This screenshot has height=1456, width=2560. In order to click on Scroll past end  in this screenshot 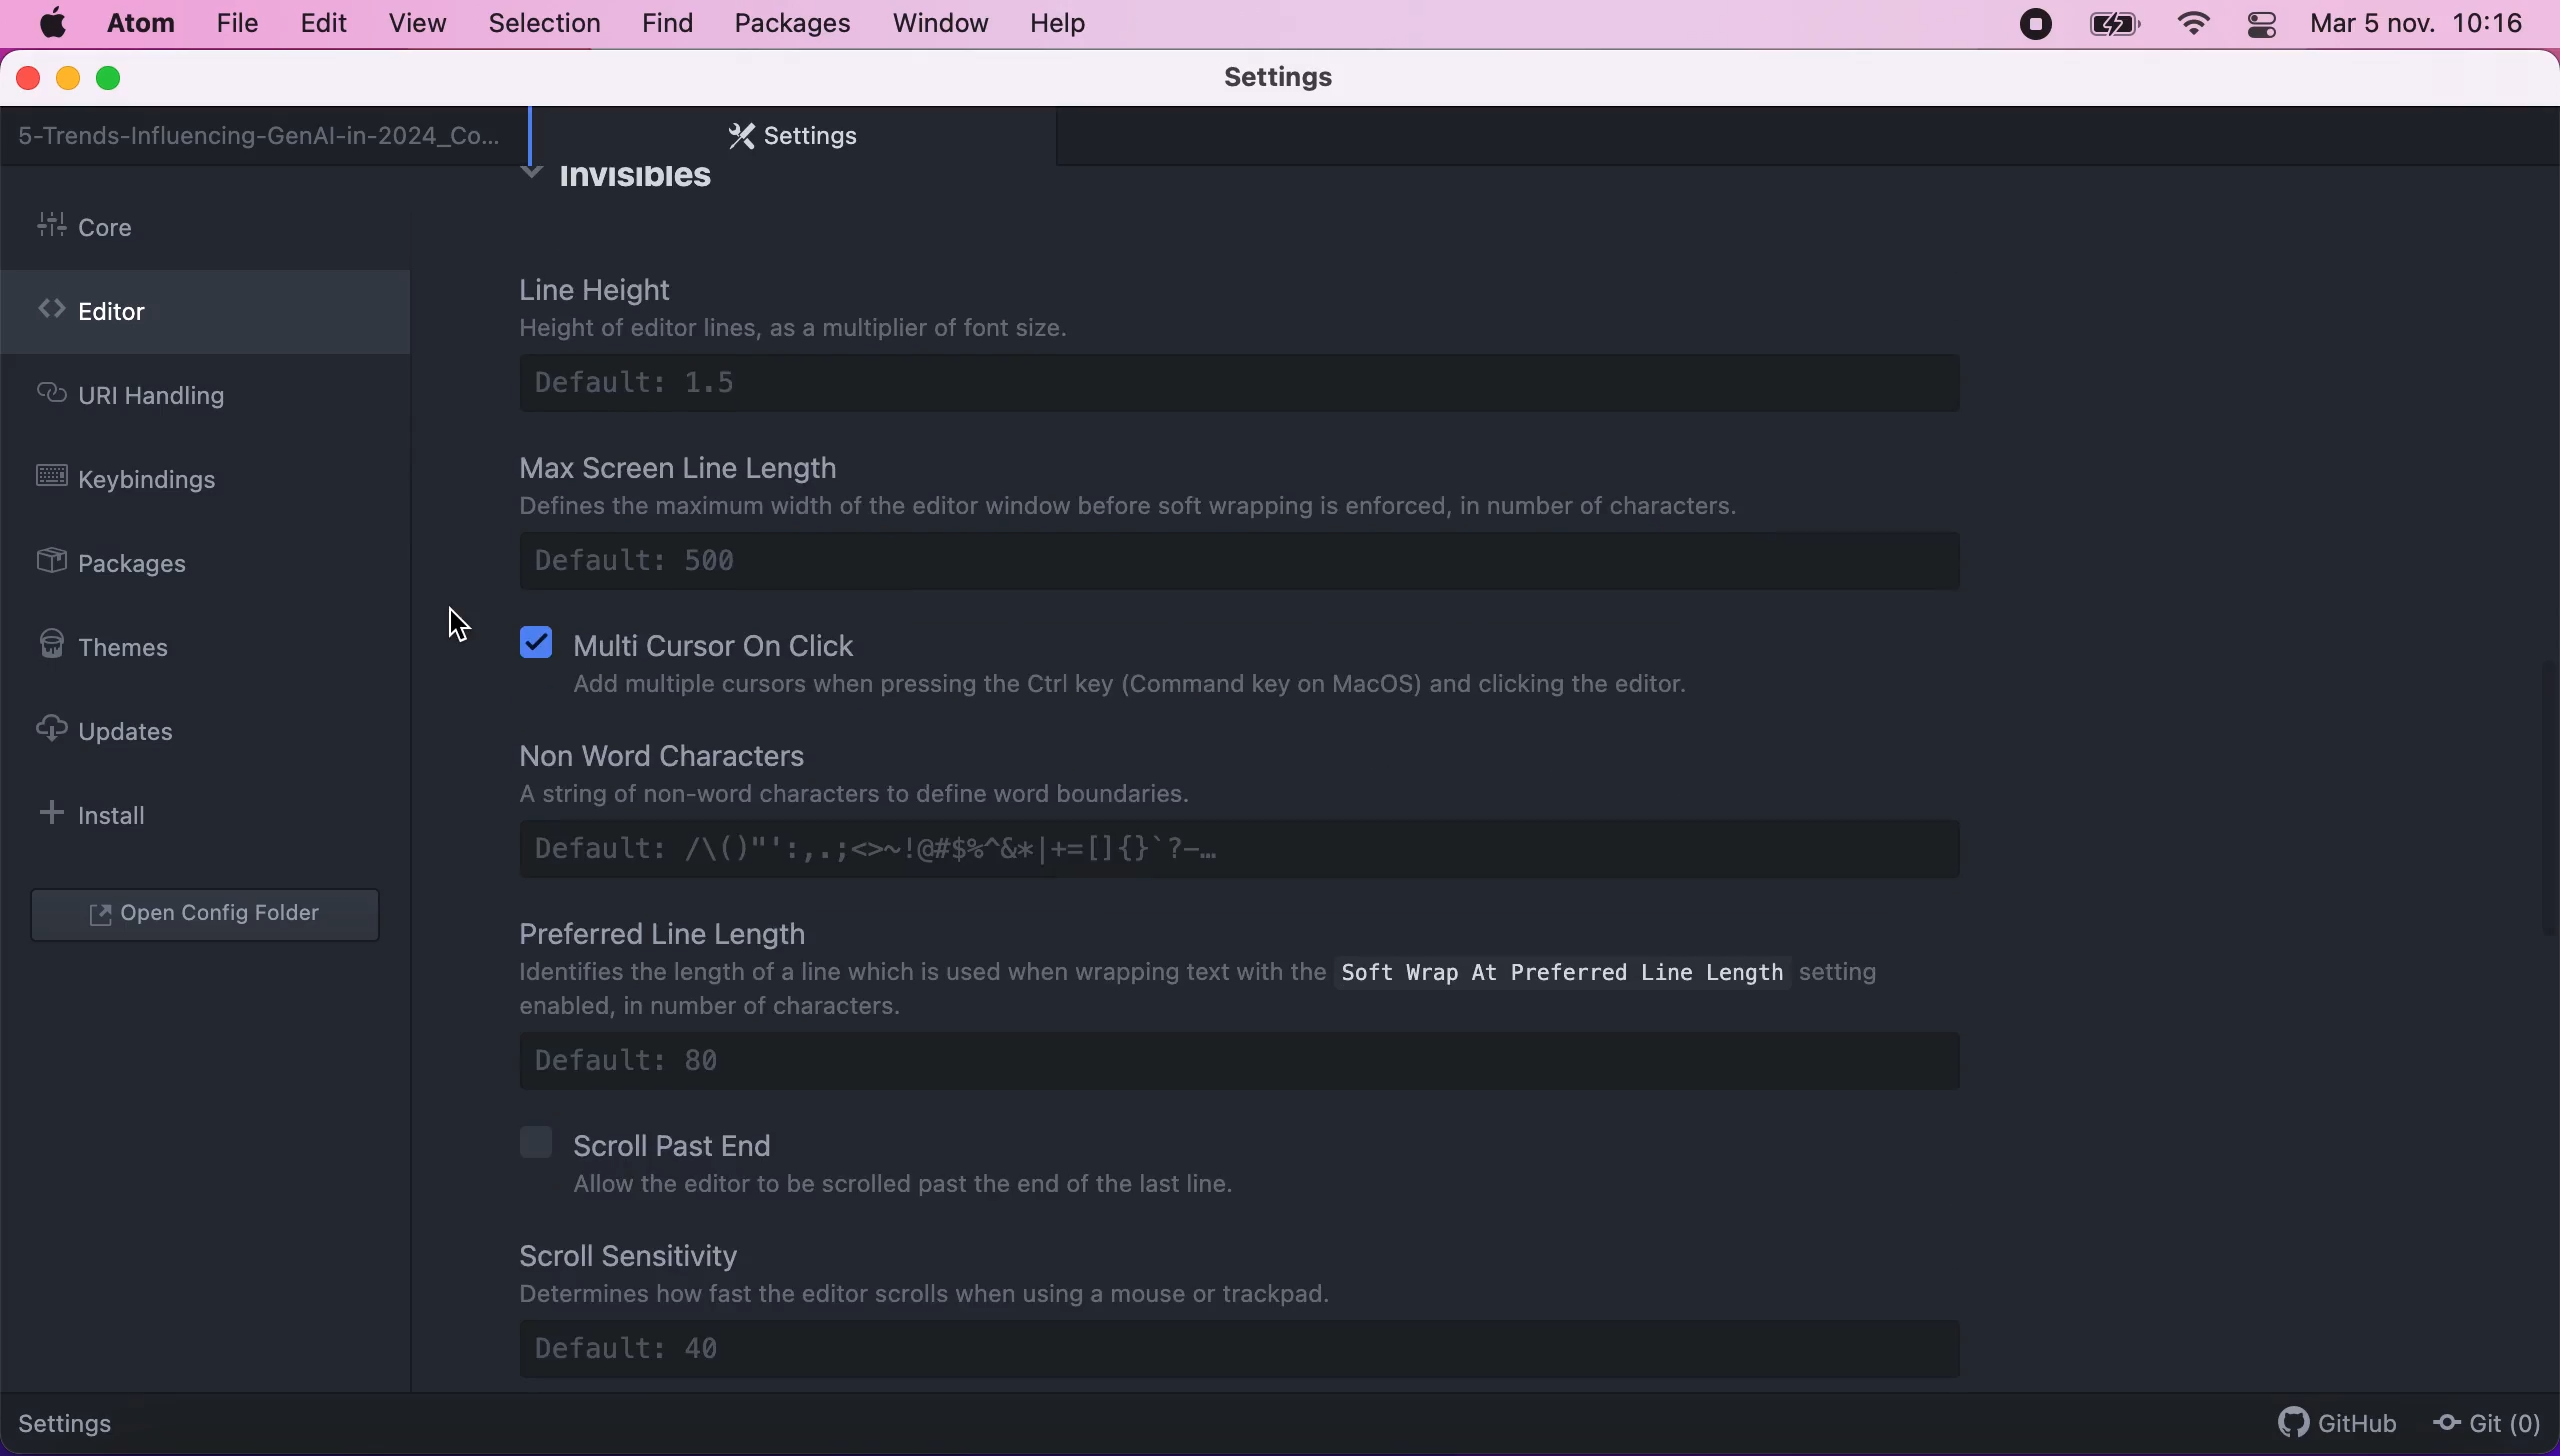, I will do `click(885, 1163)`.